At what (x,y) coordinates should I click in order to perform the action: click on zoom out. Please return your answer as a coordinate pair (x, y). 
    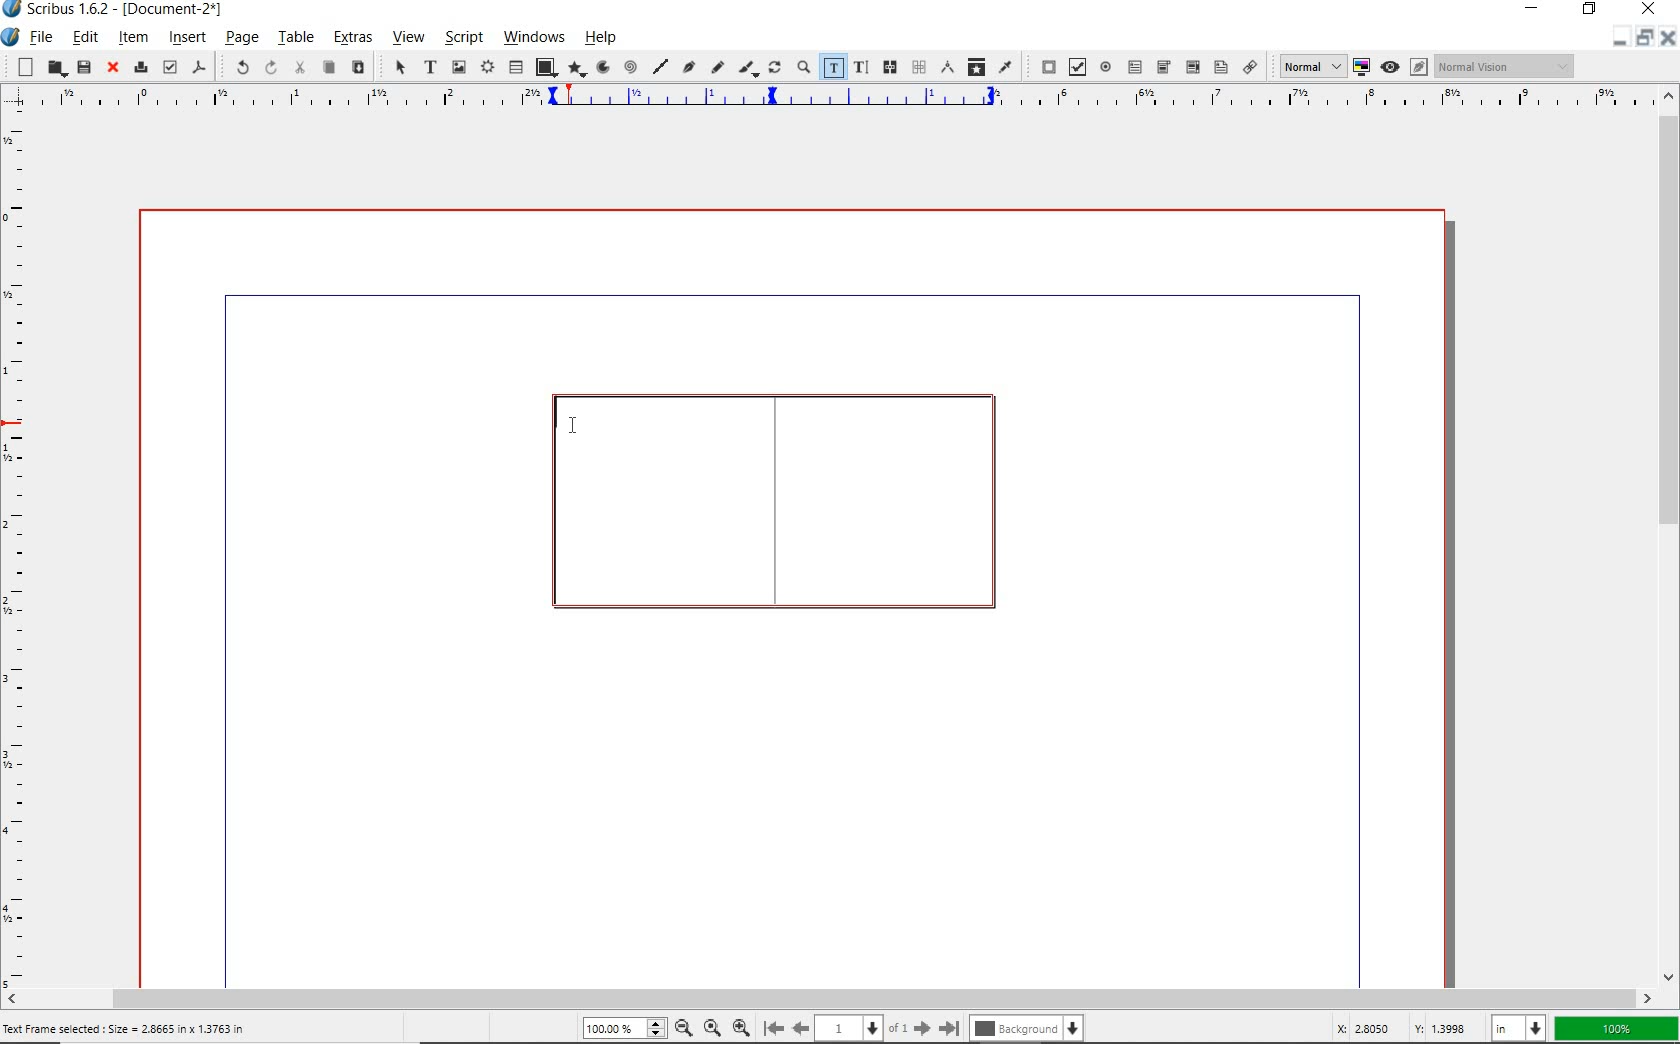
    Looking at the image, I should click on (683, 1027).